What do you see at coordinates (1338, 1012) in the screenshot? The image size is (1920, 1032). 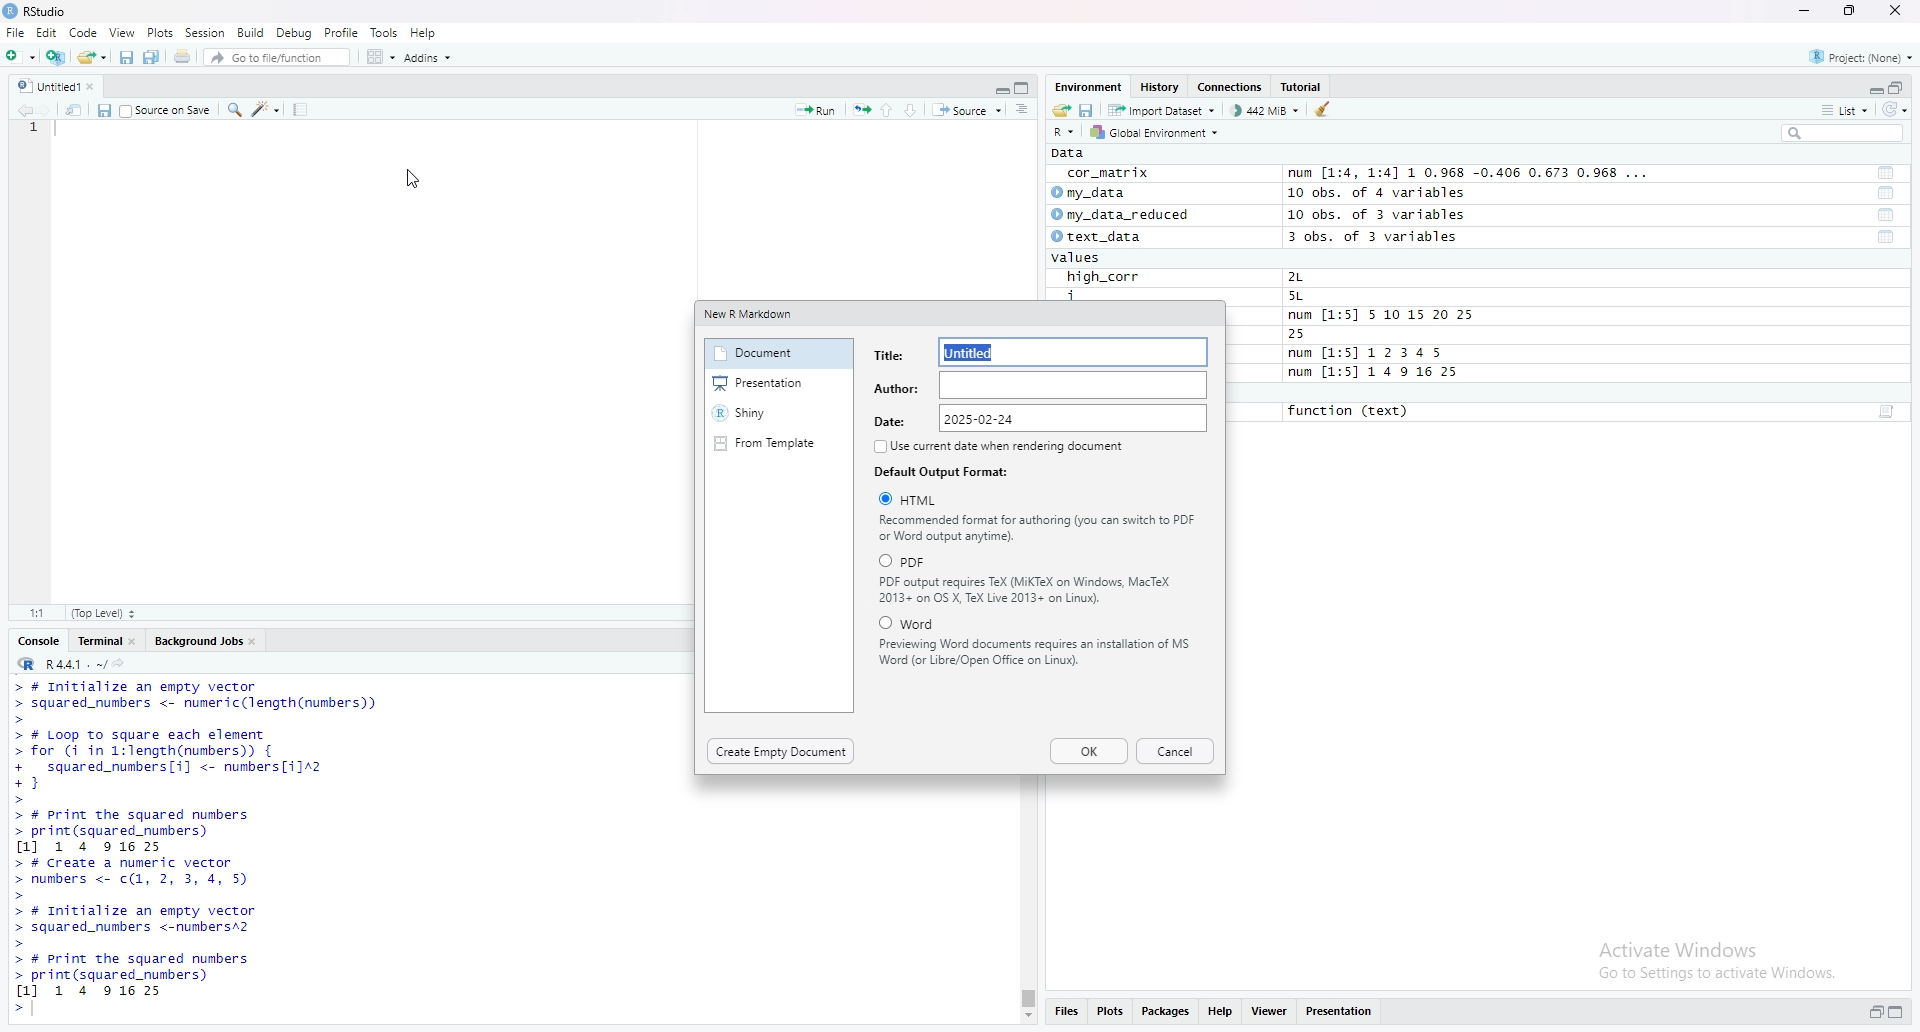 I see `Presentation` at bounding box center [1338, 1012].